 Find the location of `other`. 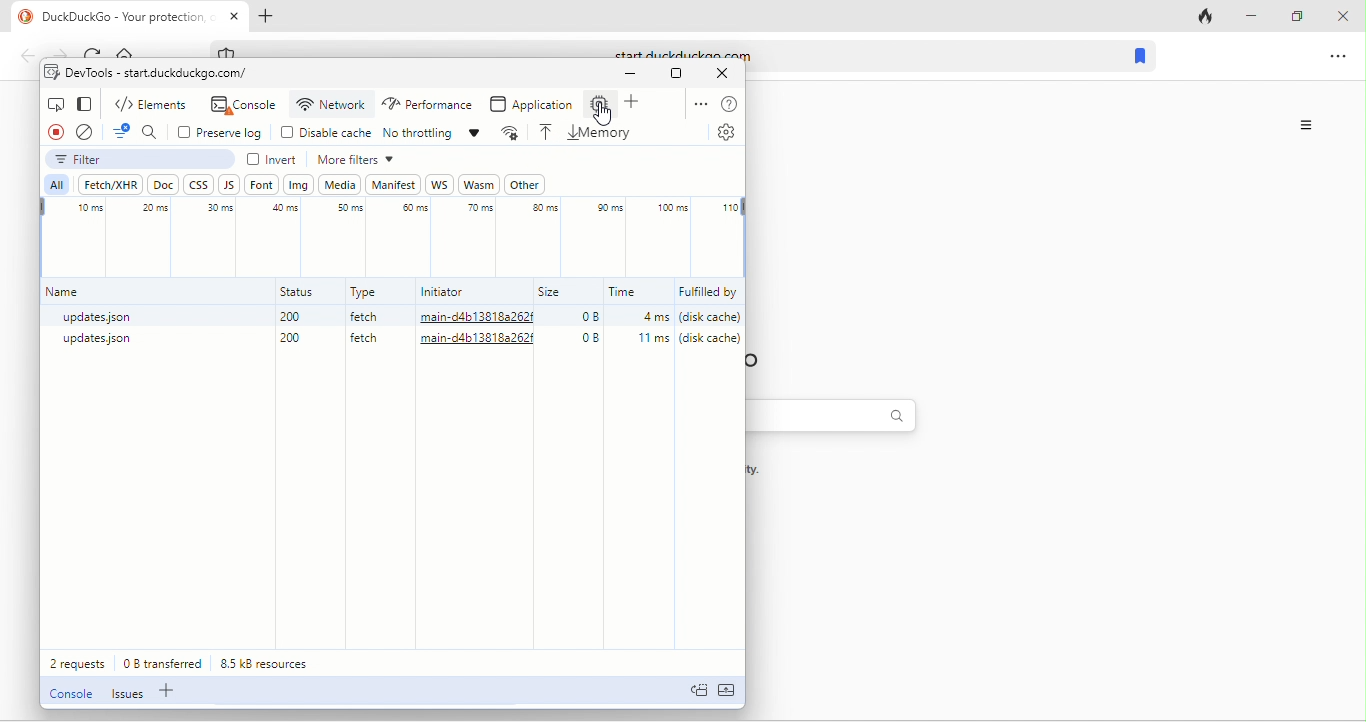

other is located at coordinates (530, 185).